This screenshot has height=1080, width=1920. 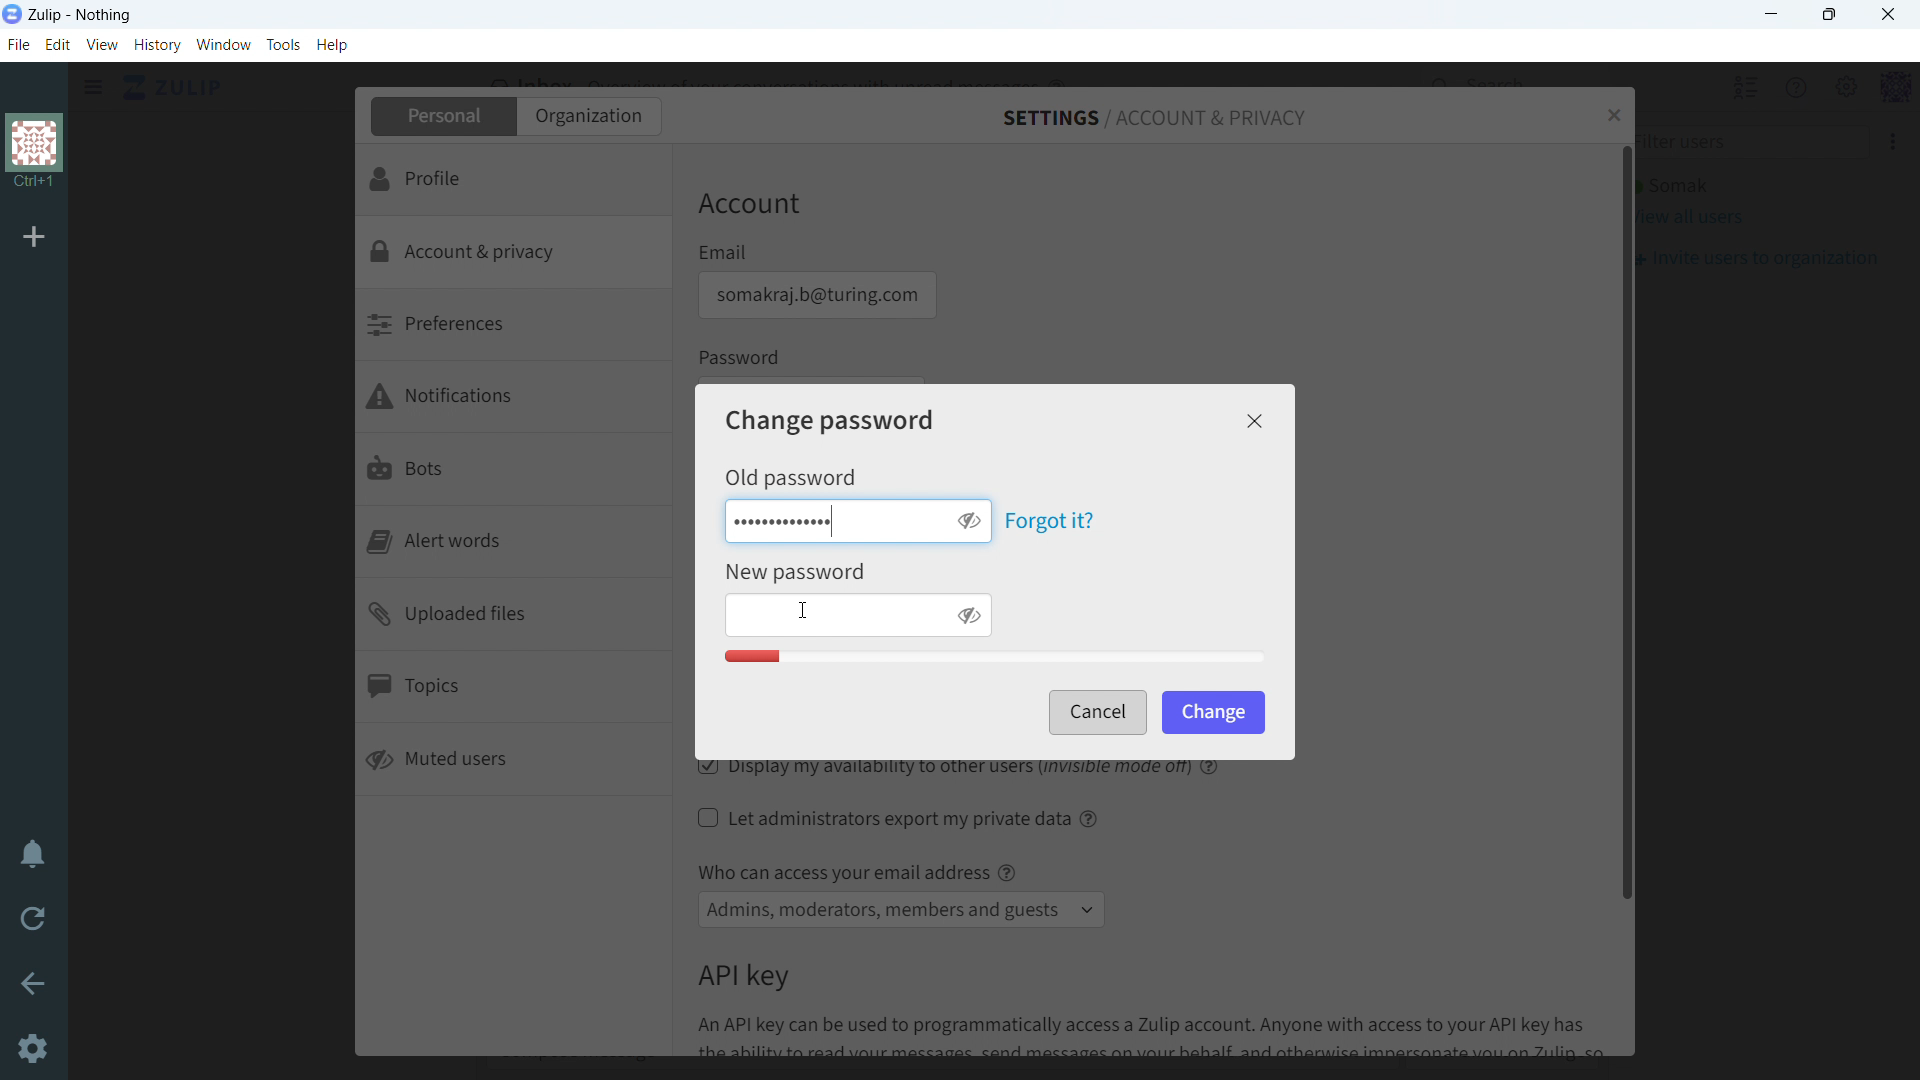 I want to click on uploaded files, so click(x=515, y=616).